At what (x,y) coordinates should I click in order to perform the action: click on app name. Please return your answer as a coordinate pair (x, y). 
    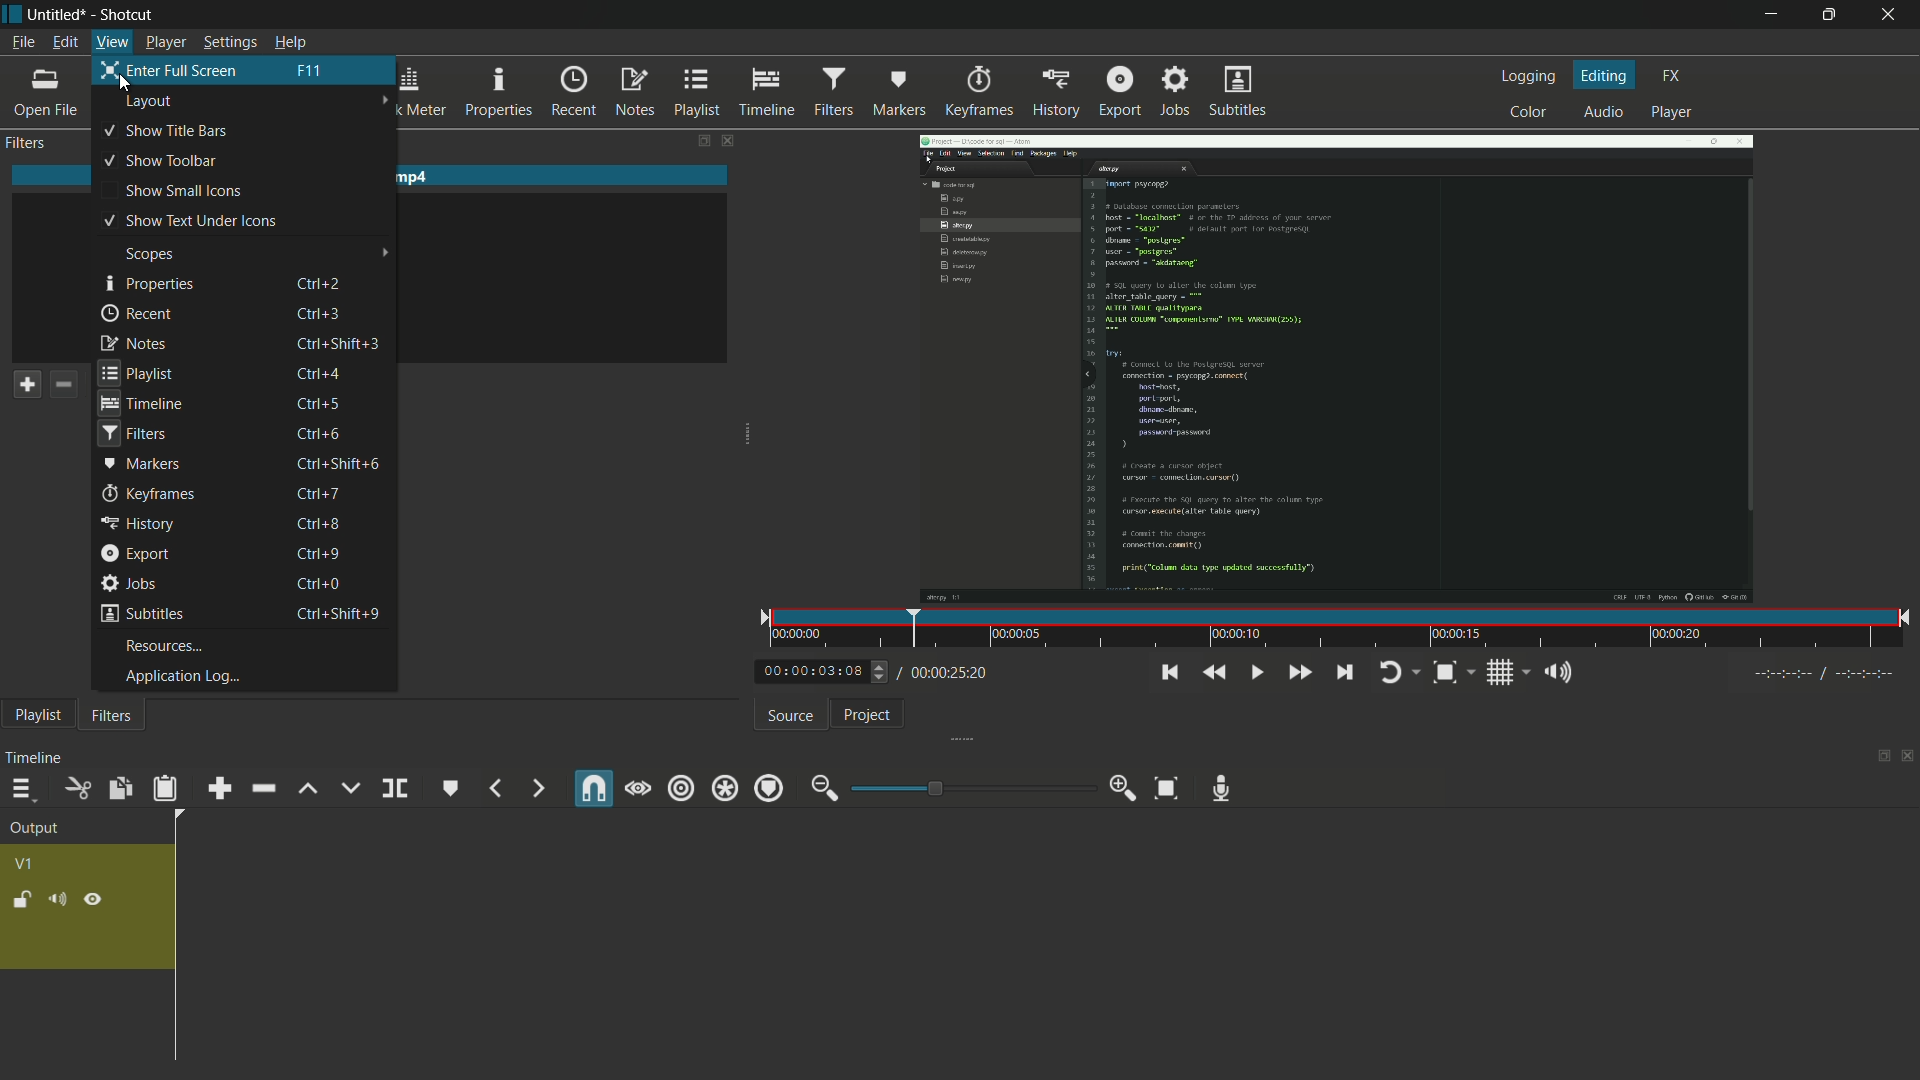
    Looking at the image, I should click on (129, 16).